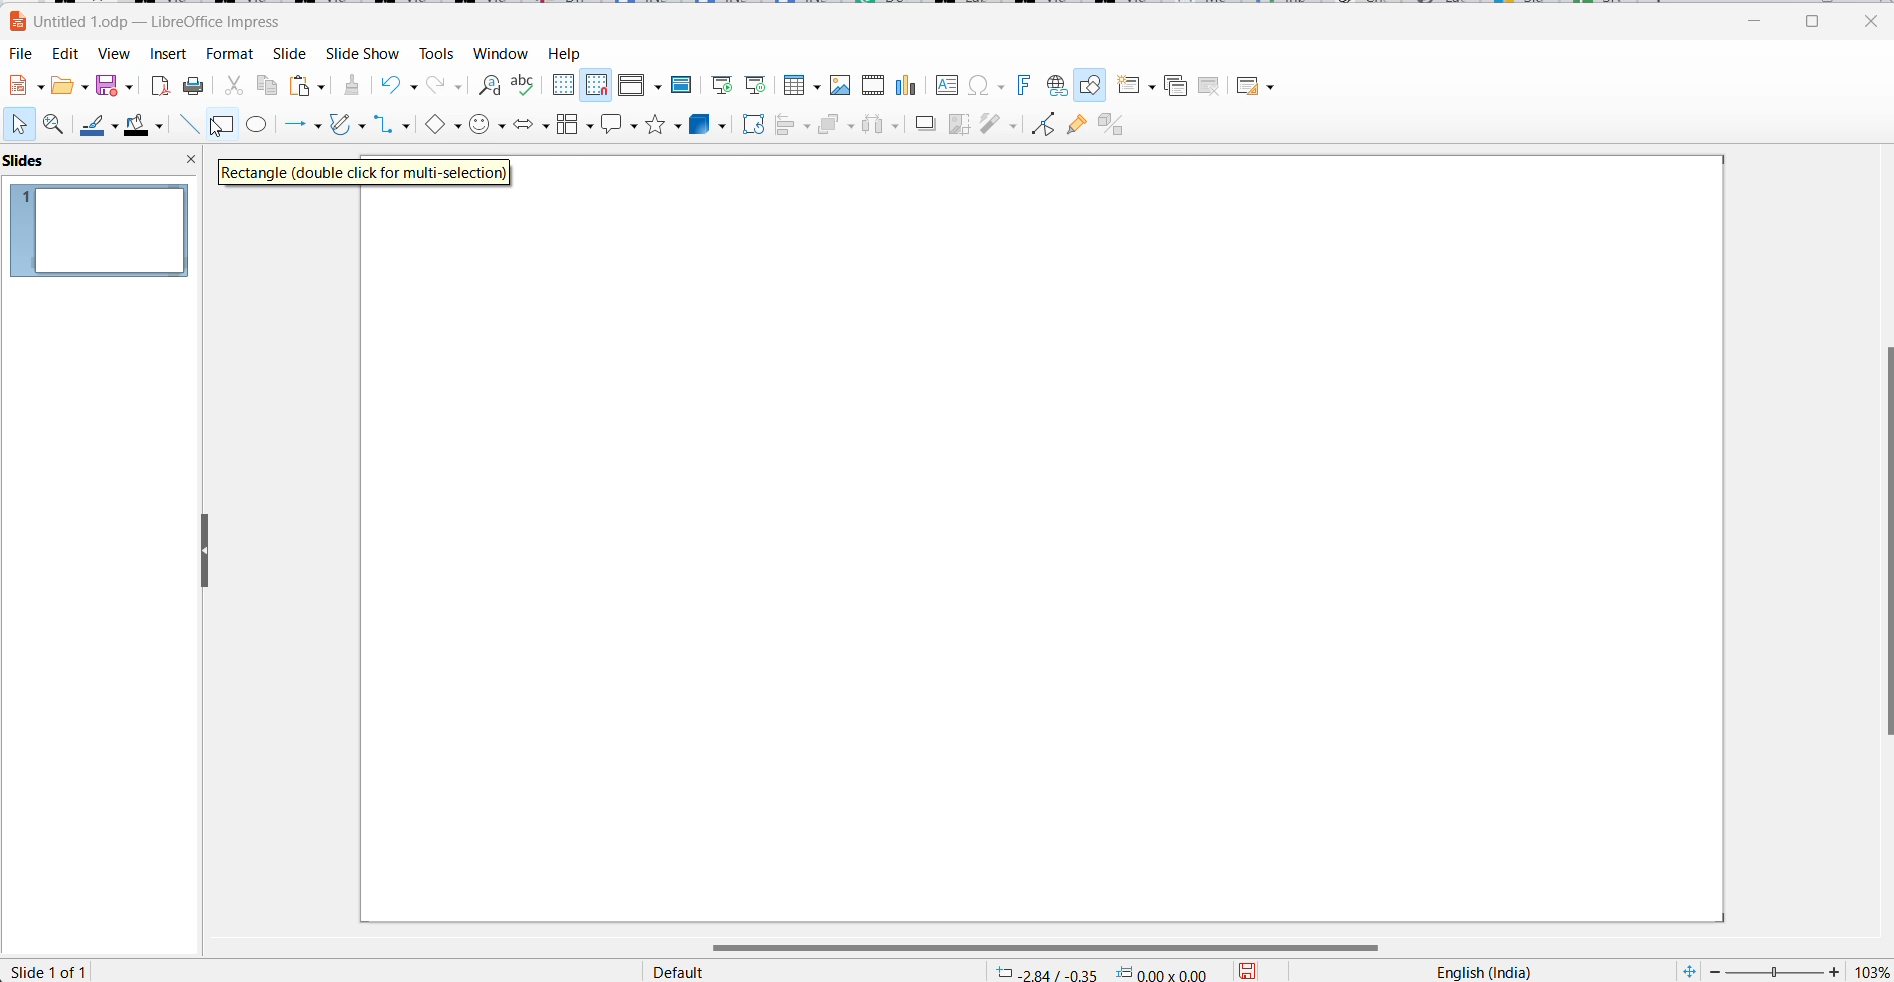  What do you see at coordinates (197, 548) in the screenshot?
I see `resize` at bounding box center [197, 548].